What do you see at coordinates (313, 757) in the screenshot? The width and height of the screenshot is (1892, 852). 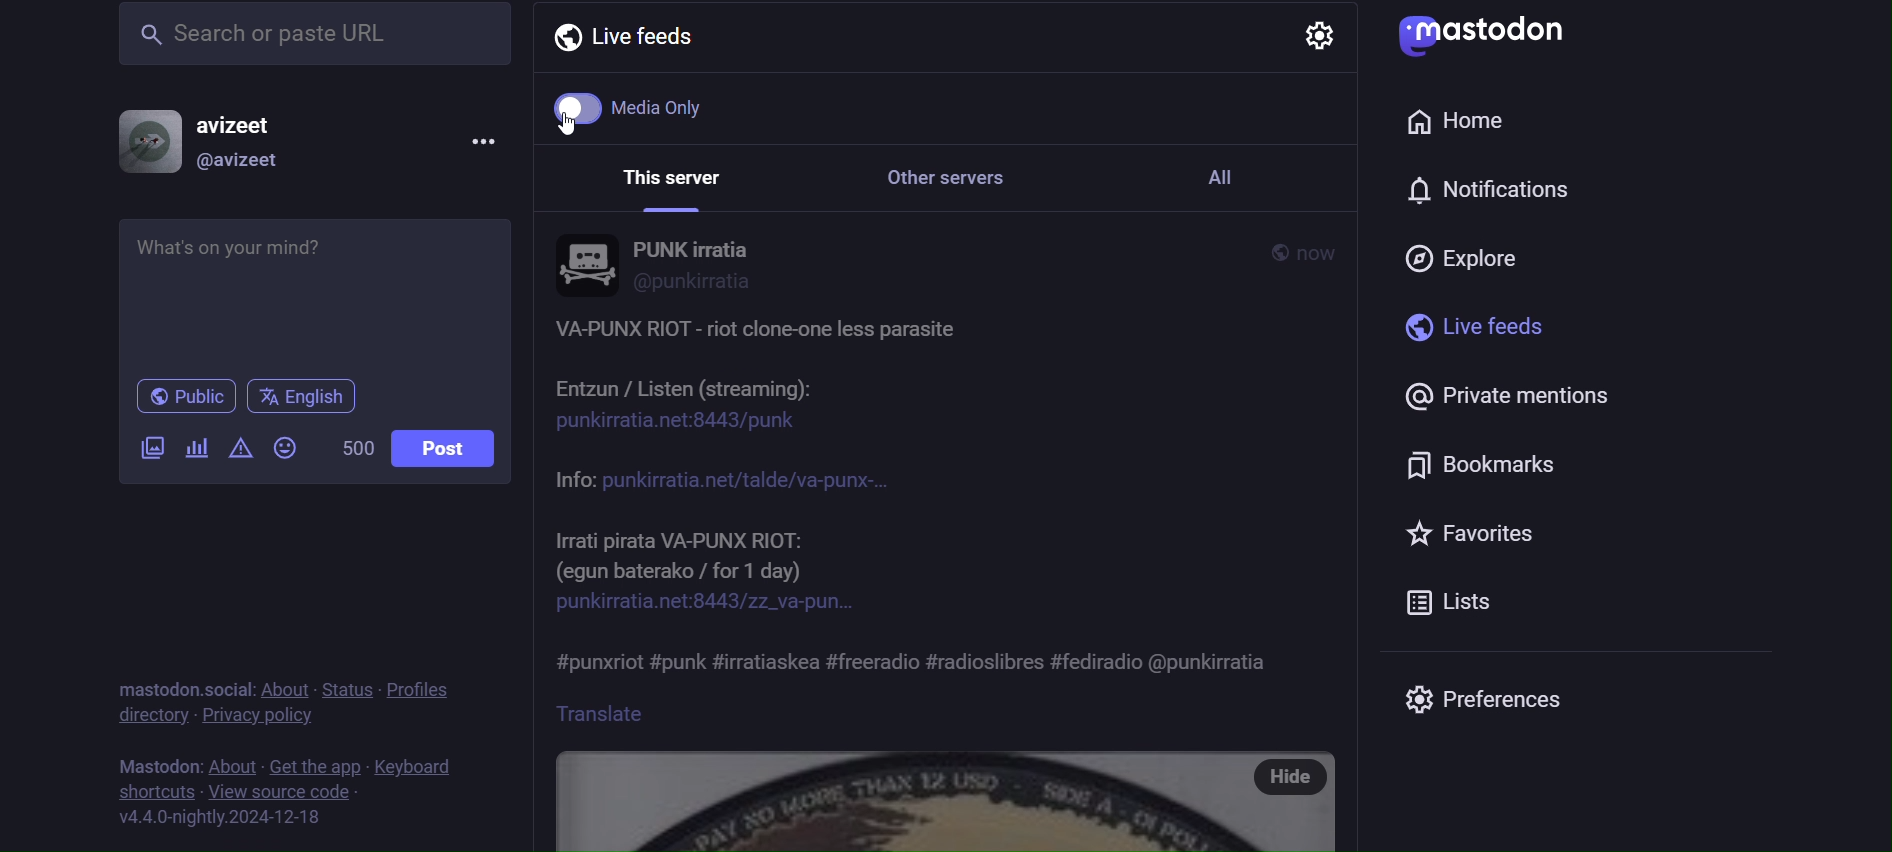 I see `get the app ` at bounding box center [313, 757].